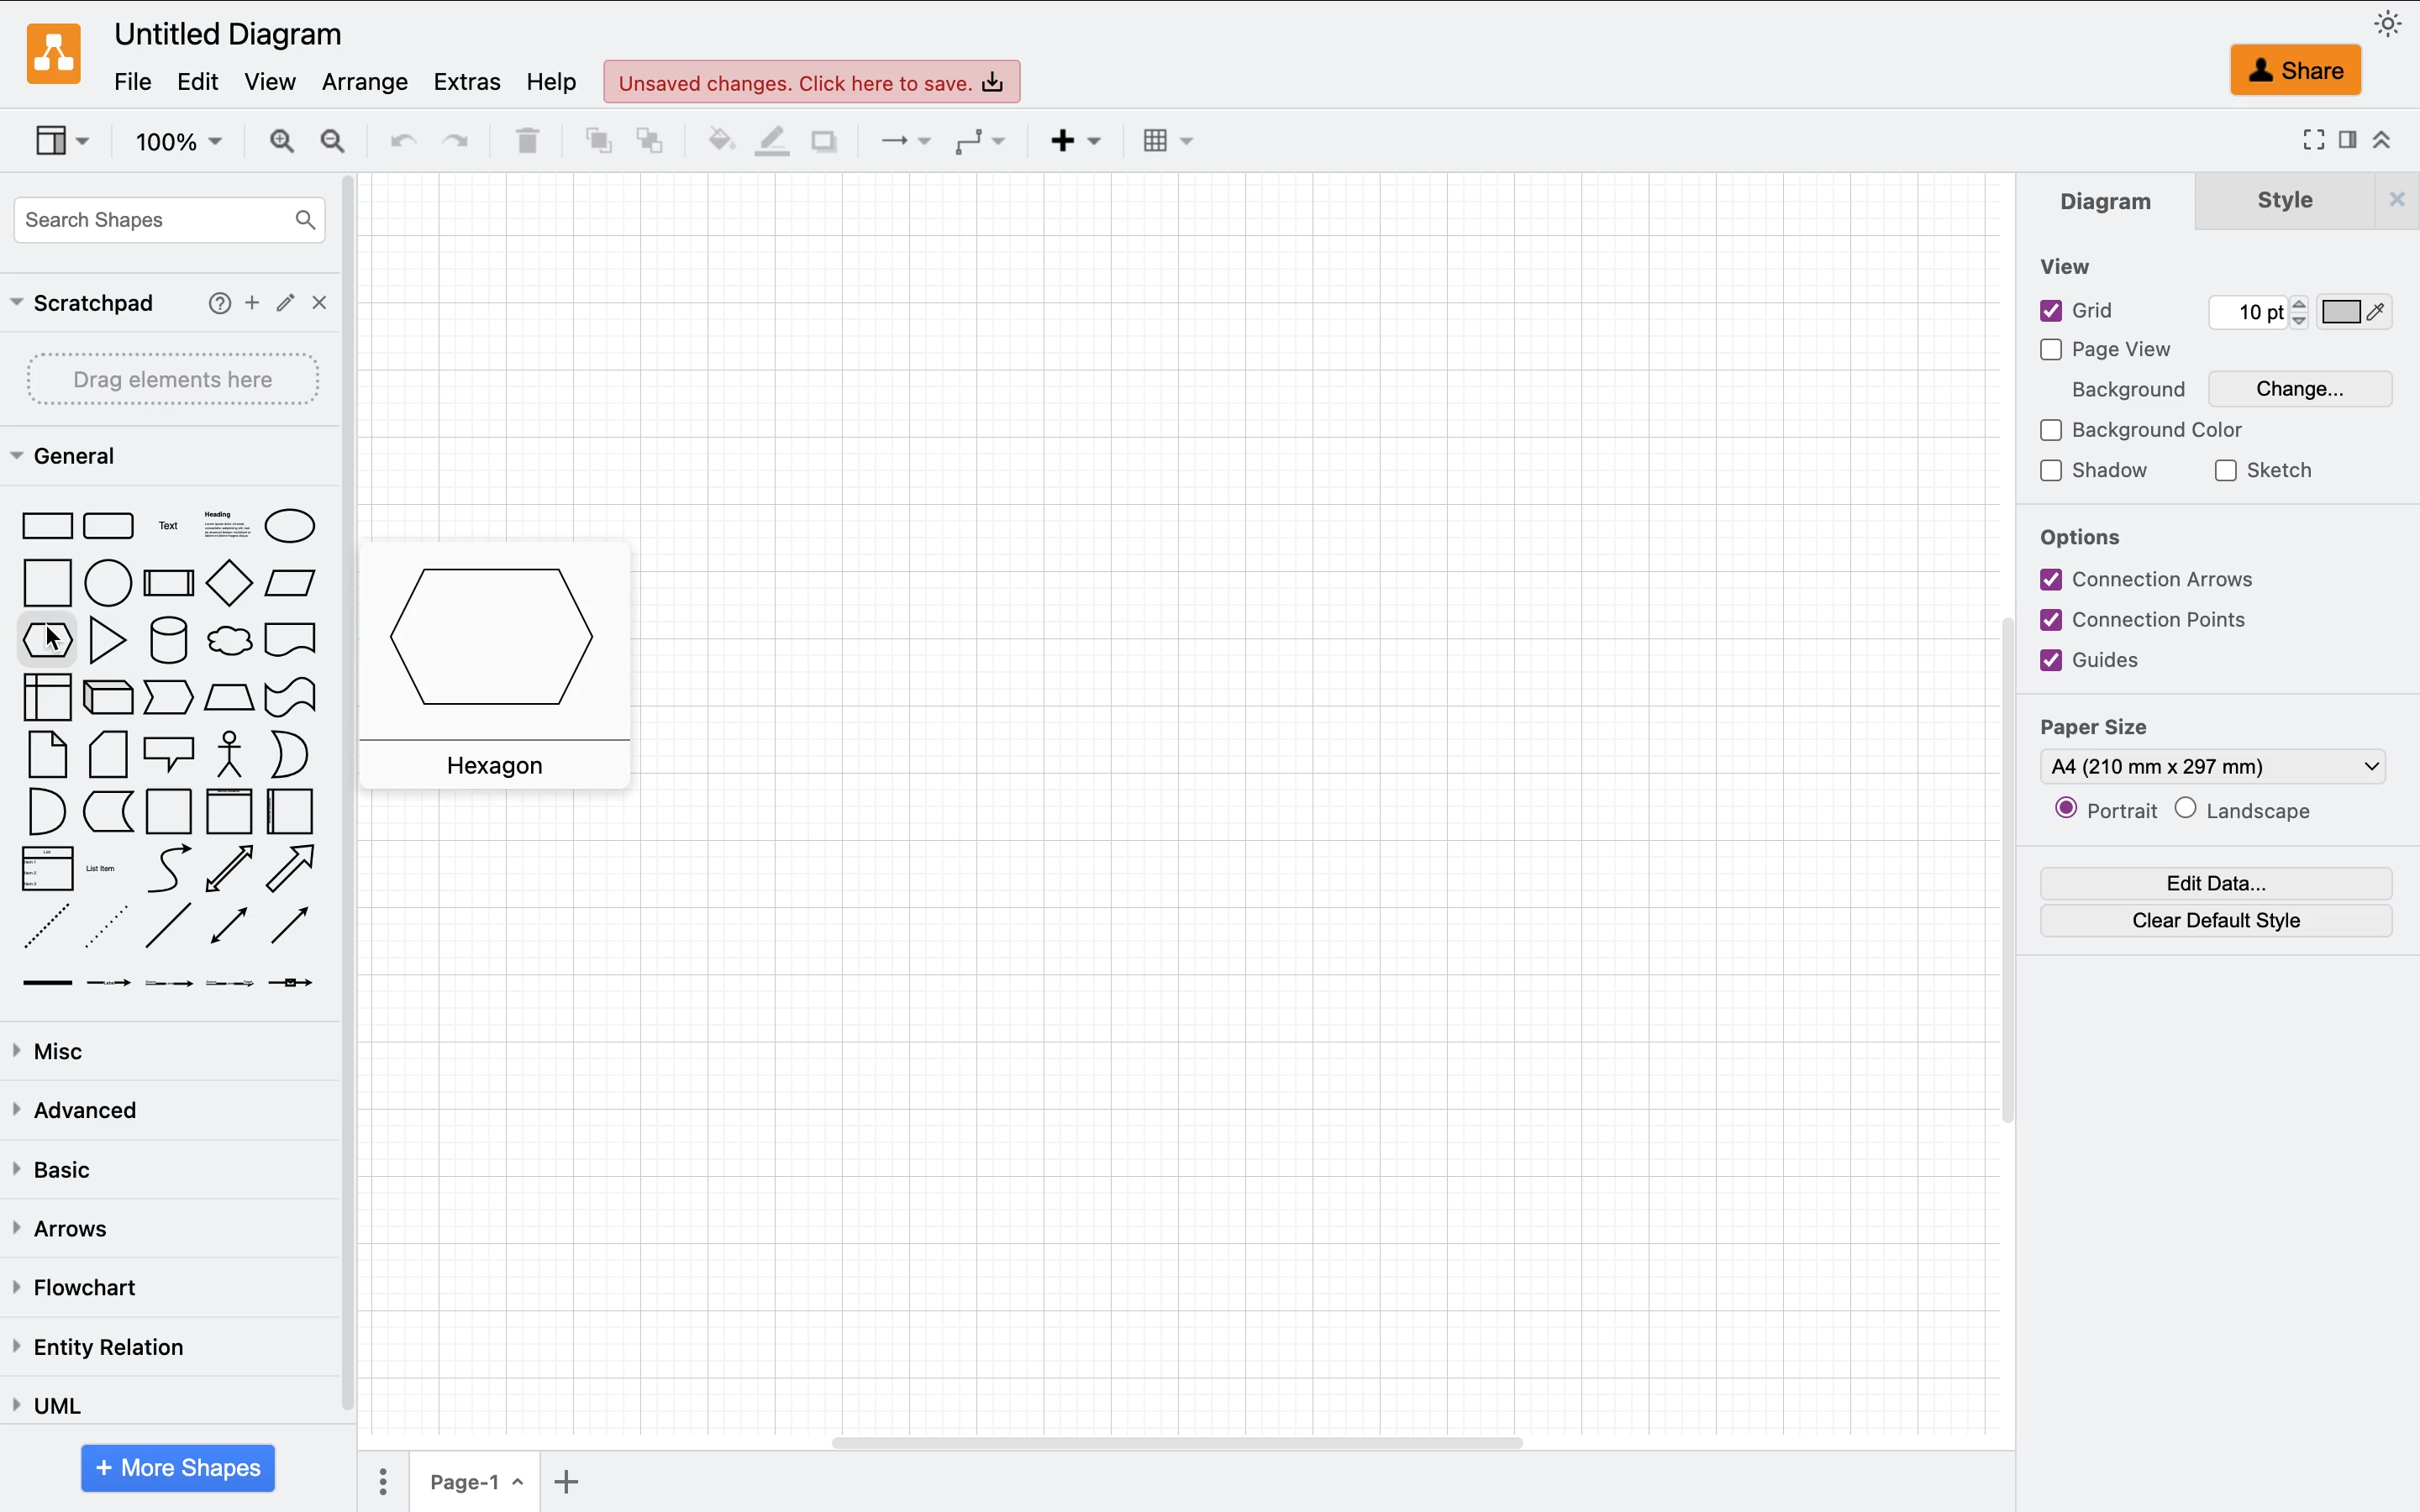  Describe the element at coordinates (1072, 146) in the screenshot. I see `insert` at that location.